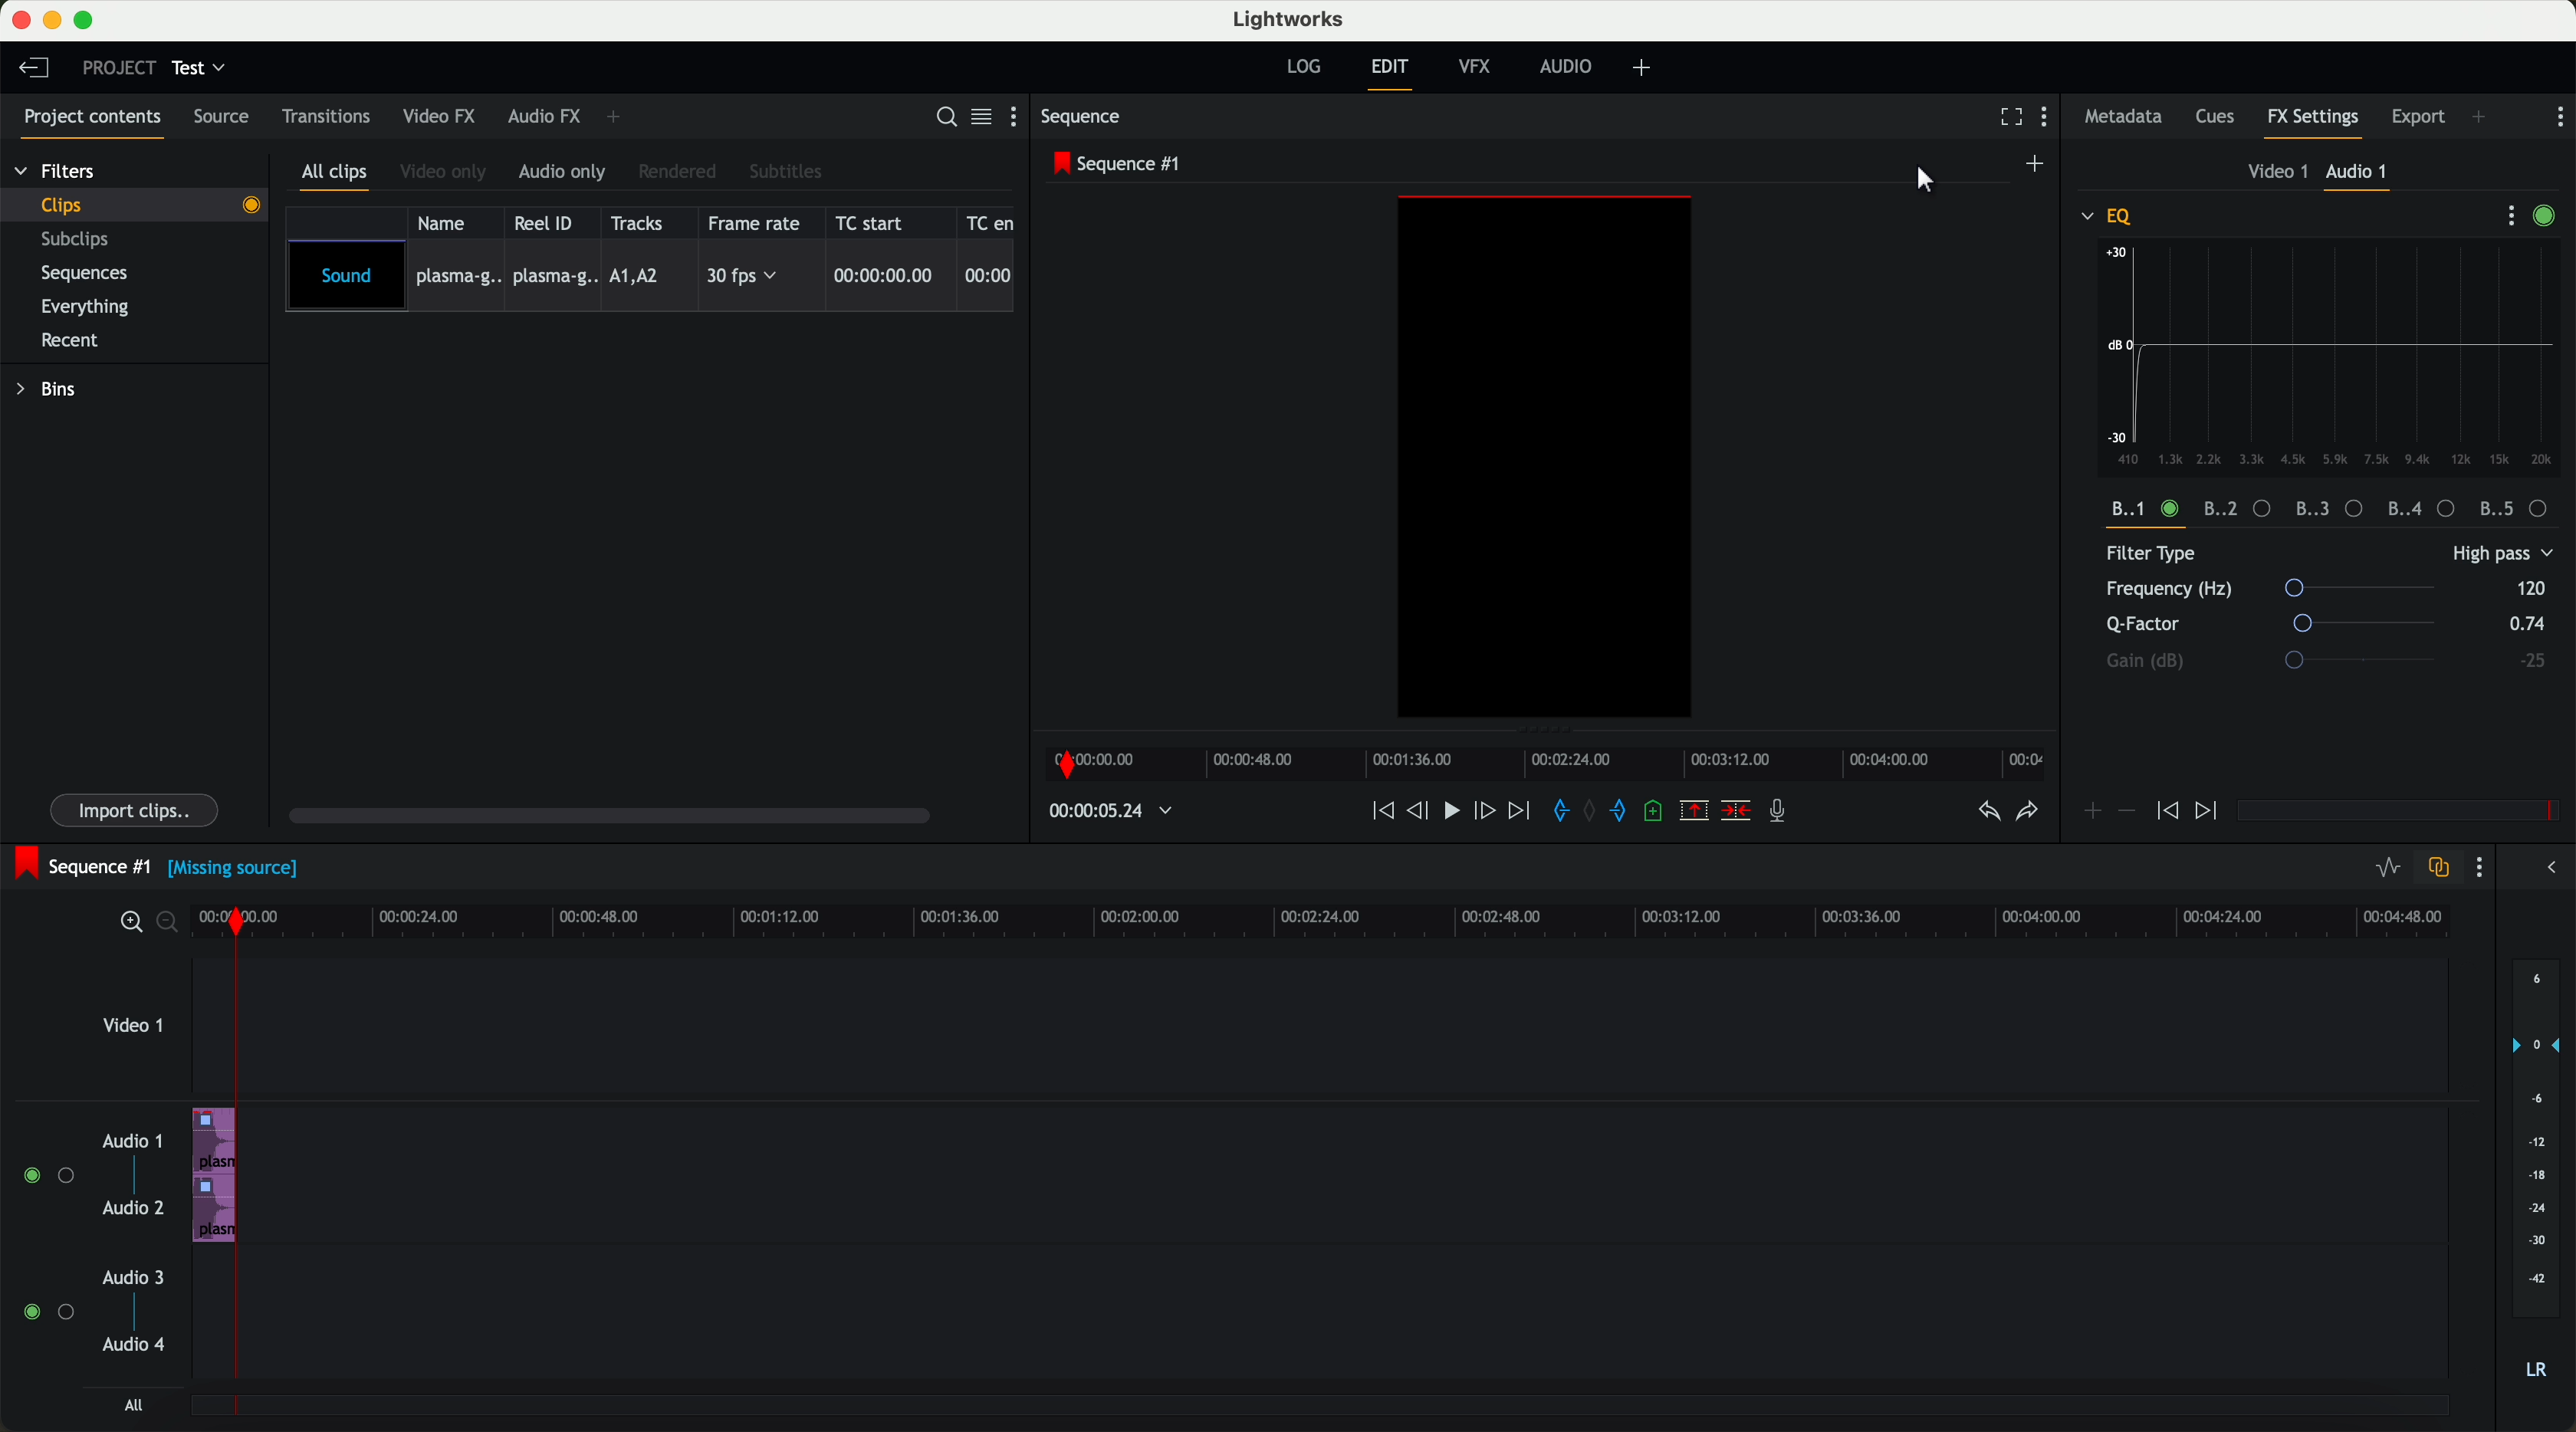 Image resolution: width=2576 pixels, height=1432 pixels. I want to click on show settings menu, so click(2052, 120).